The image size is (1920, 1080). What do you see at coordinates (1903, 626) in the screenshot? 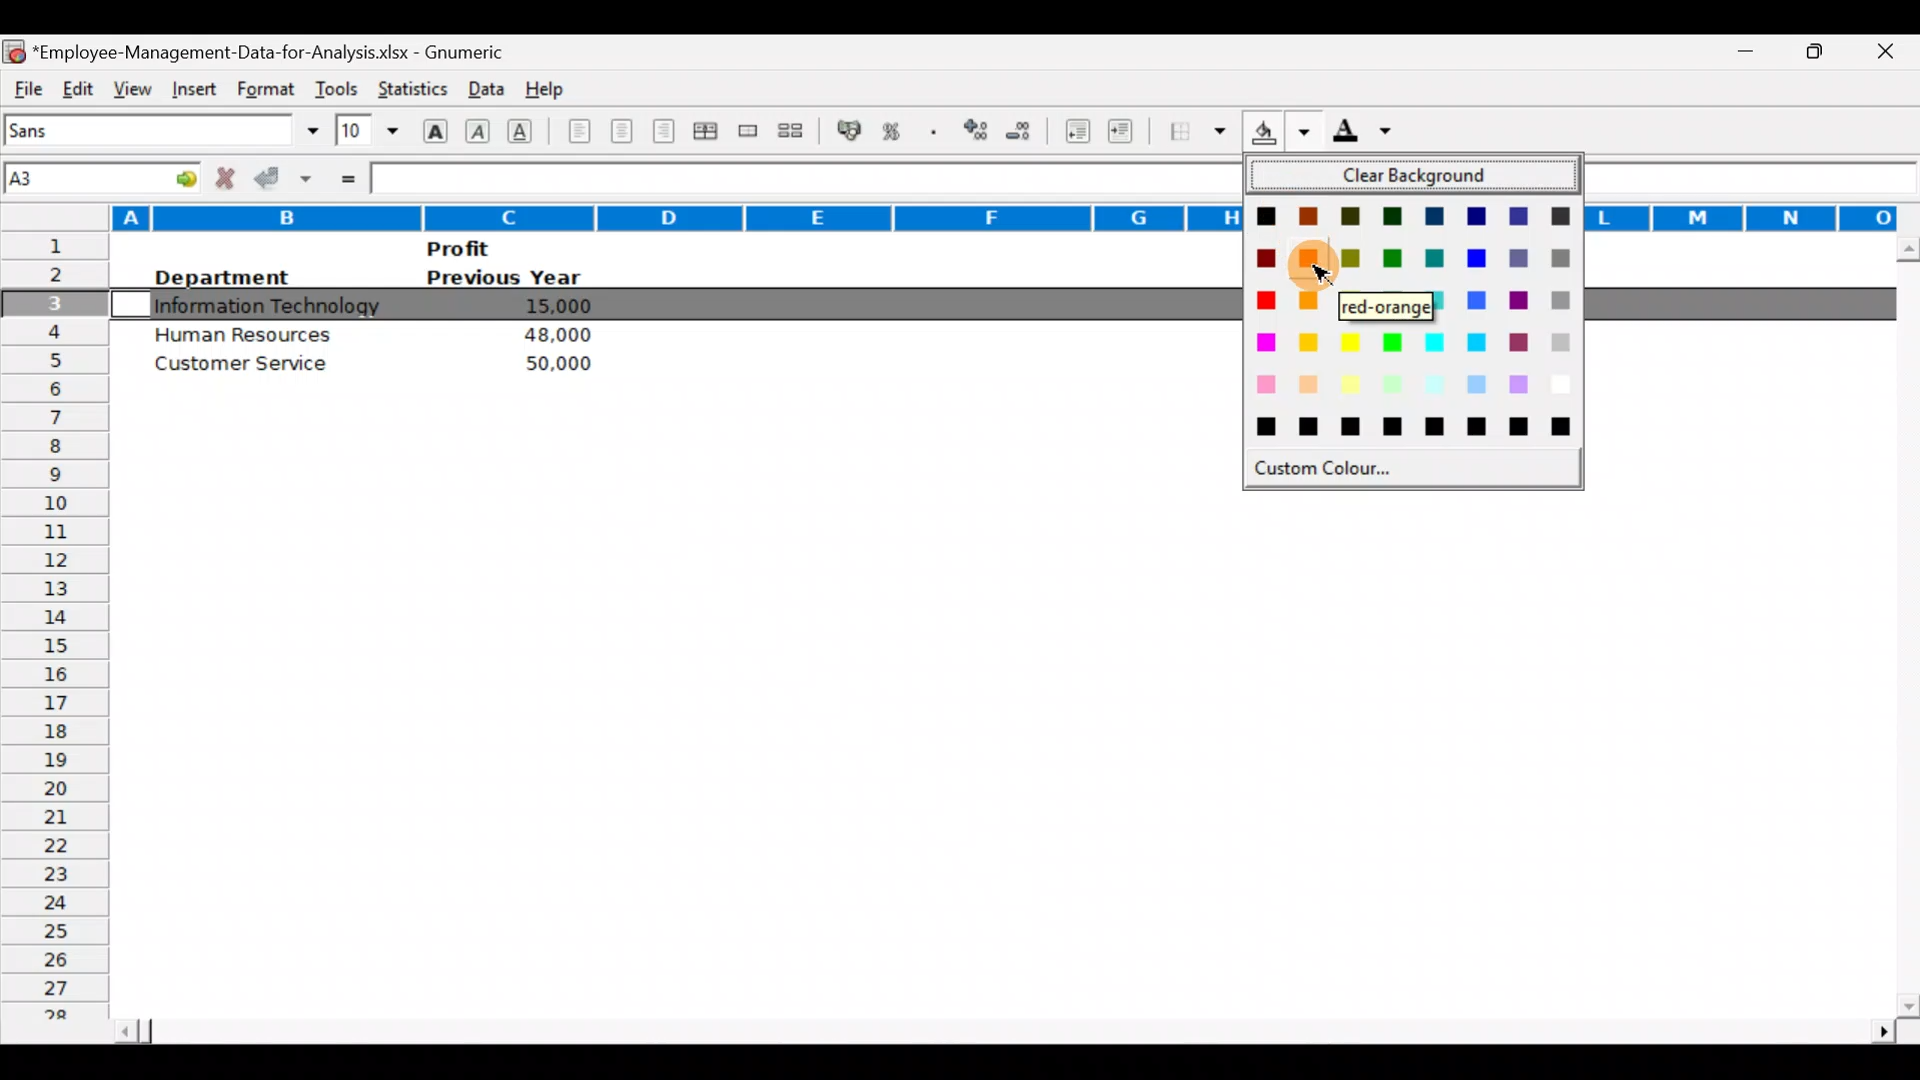
I see `Scroll bar` at bounding box center [1903, 626].